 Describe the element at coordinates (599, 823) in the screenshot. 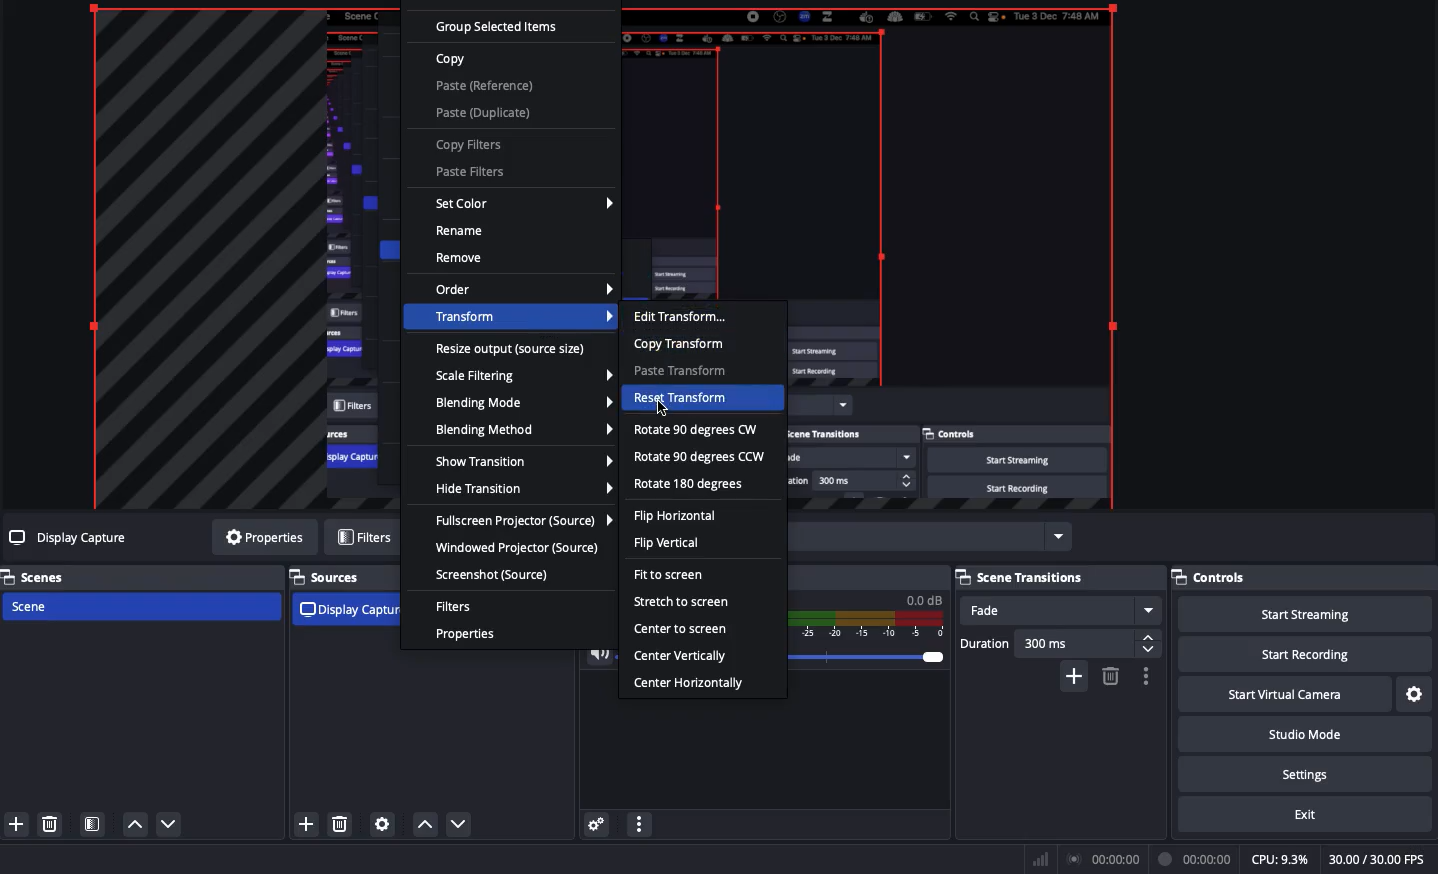

I see `Advanced audio properties` at that location.